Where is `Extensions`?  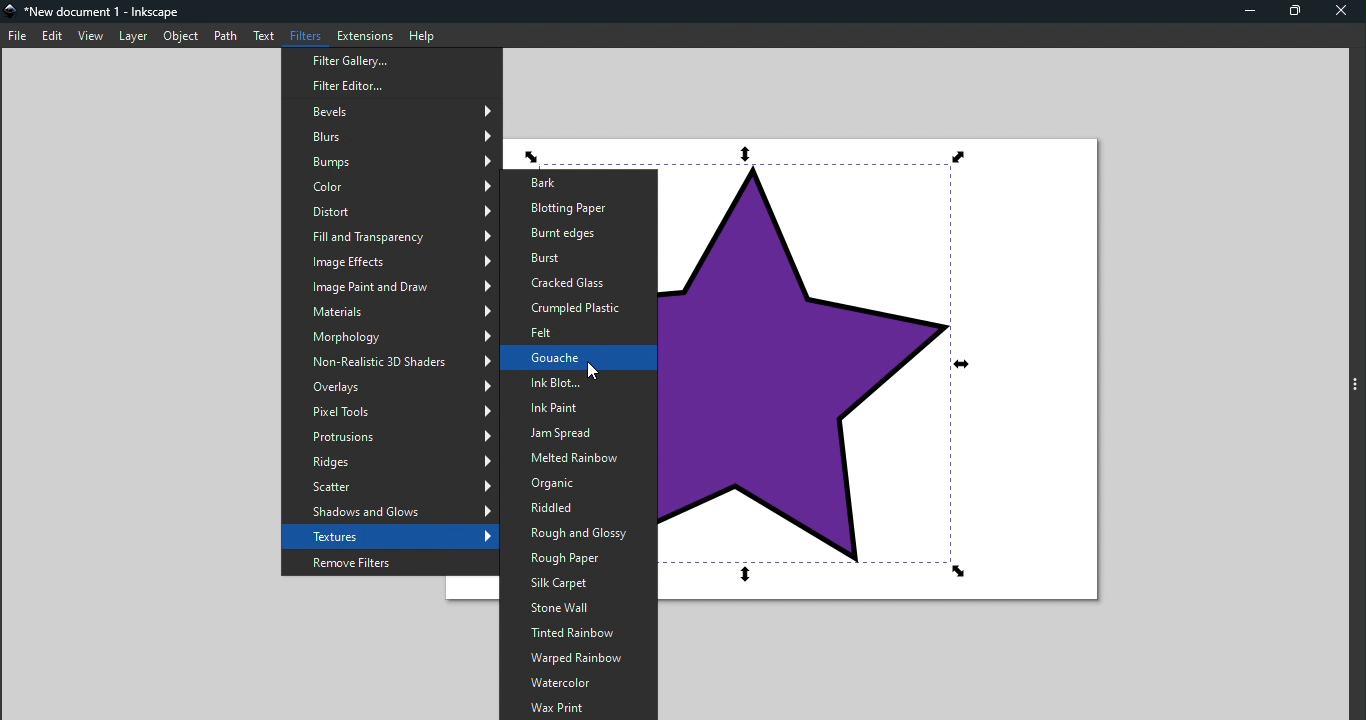 Extensions is located at coordinates (363, 34).